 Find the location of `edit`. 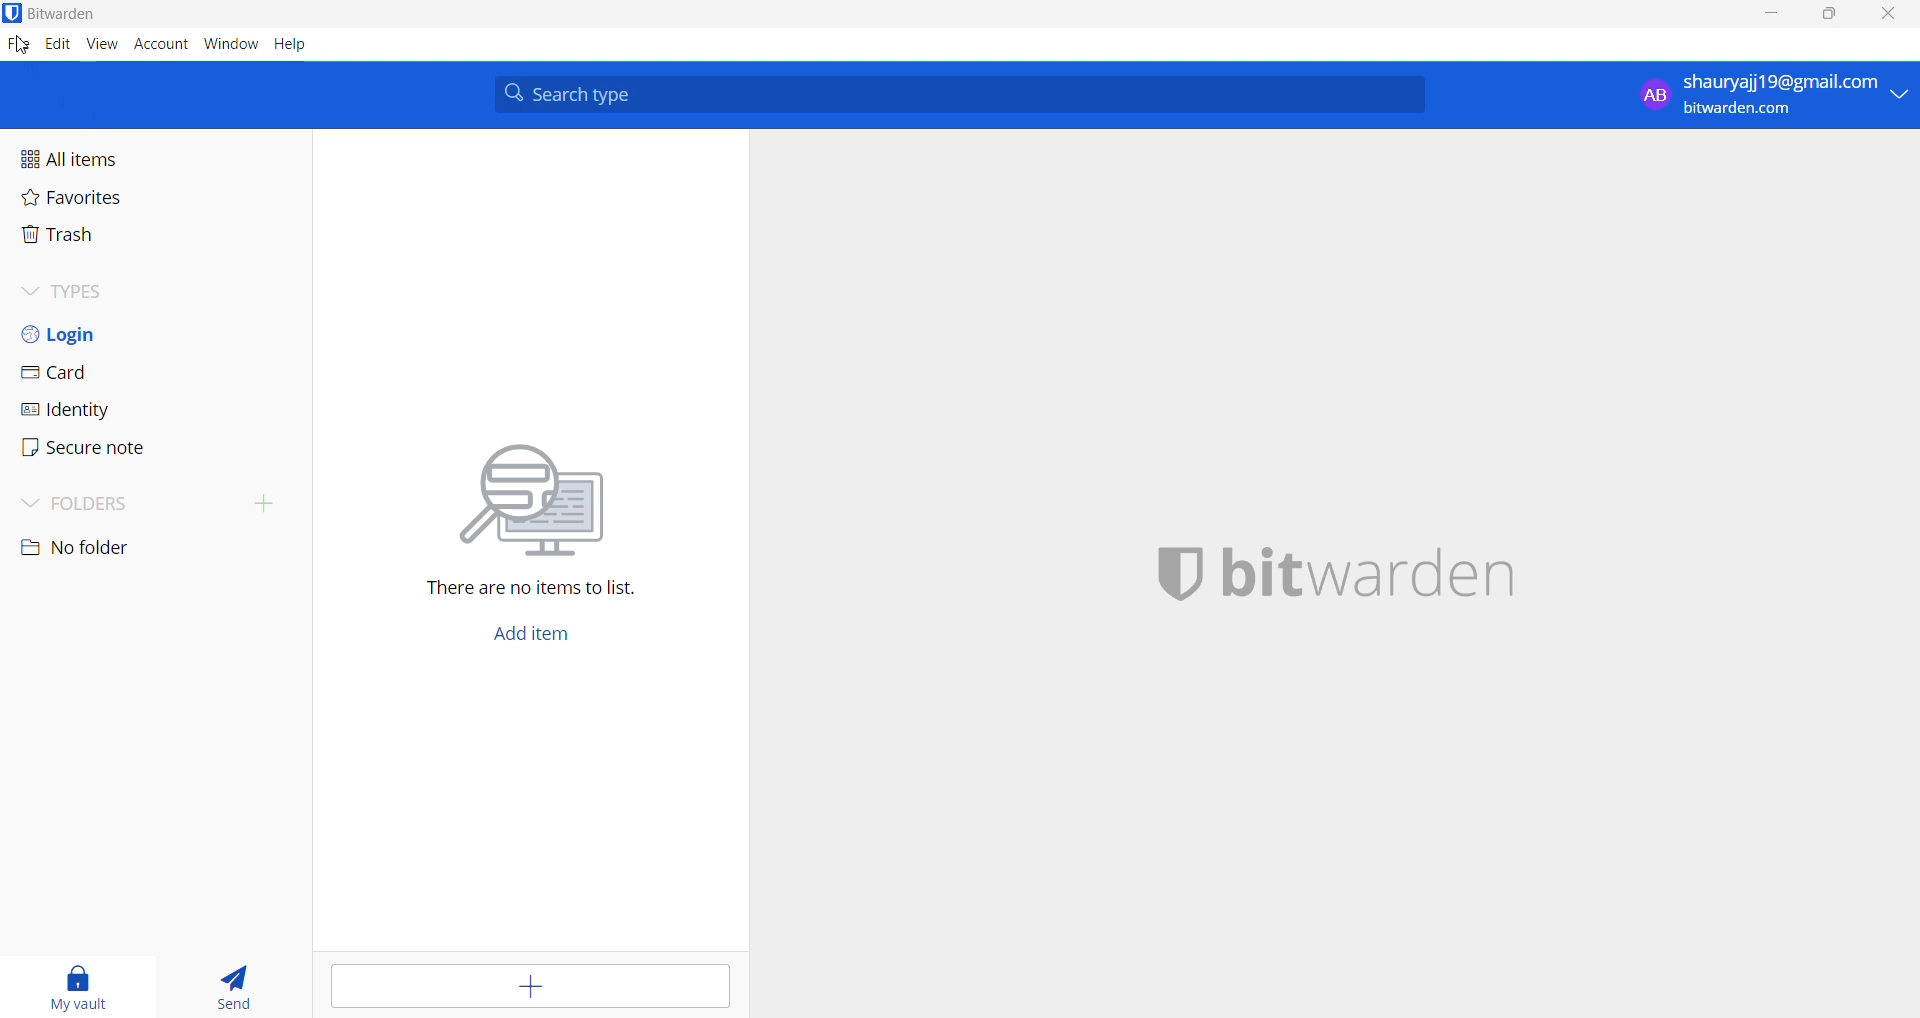

edit is located at coordinates (56, 45).